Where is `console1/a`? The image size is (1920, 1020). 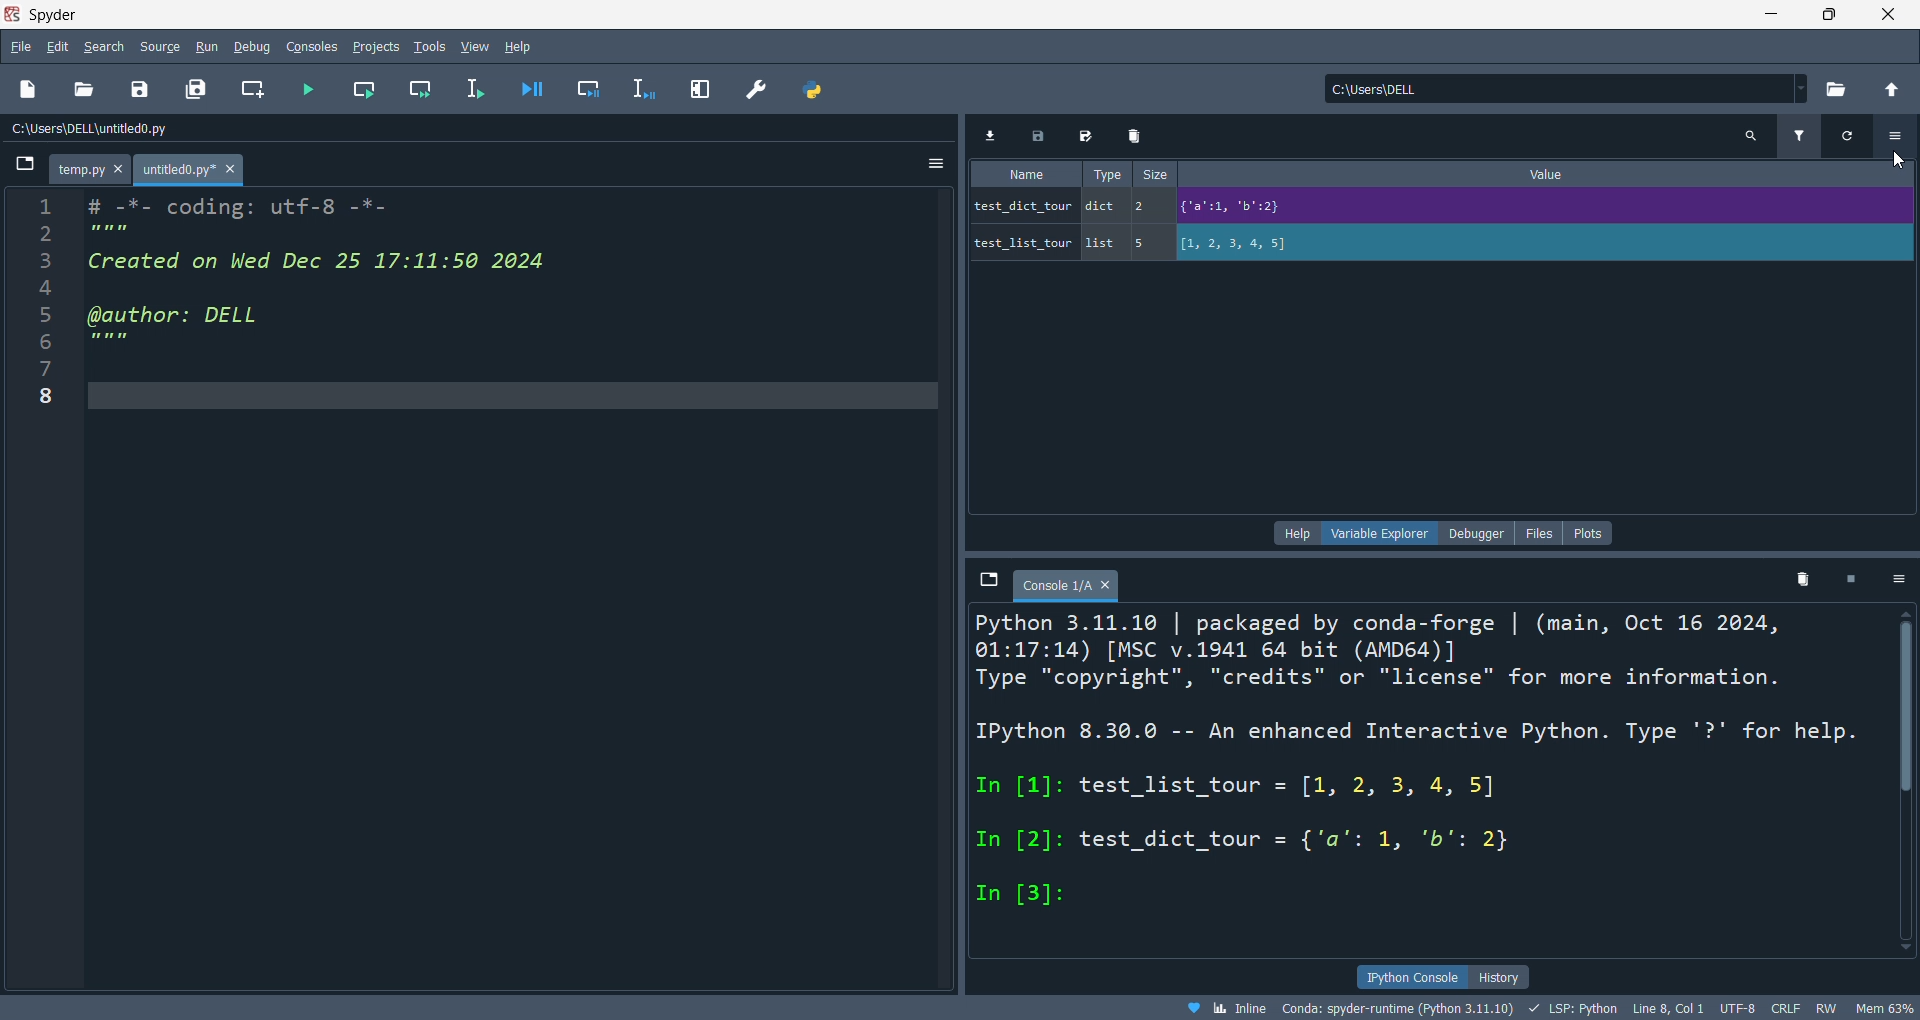 console1/a is located at coordinates (1073, 582).